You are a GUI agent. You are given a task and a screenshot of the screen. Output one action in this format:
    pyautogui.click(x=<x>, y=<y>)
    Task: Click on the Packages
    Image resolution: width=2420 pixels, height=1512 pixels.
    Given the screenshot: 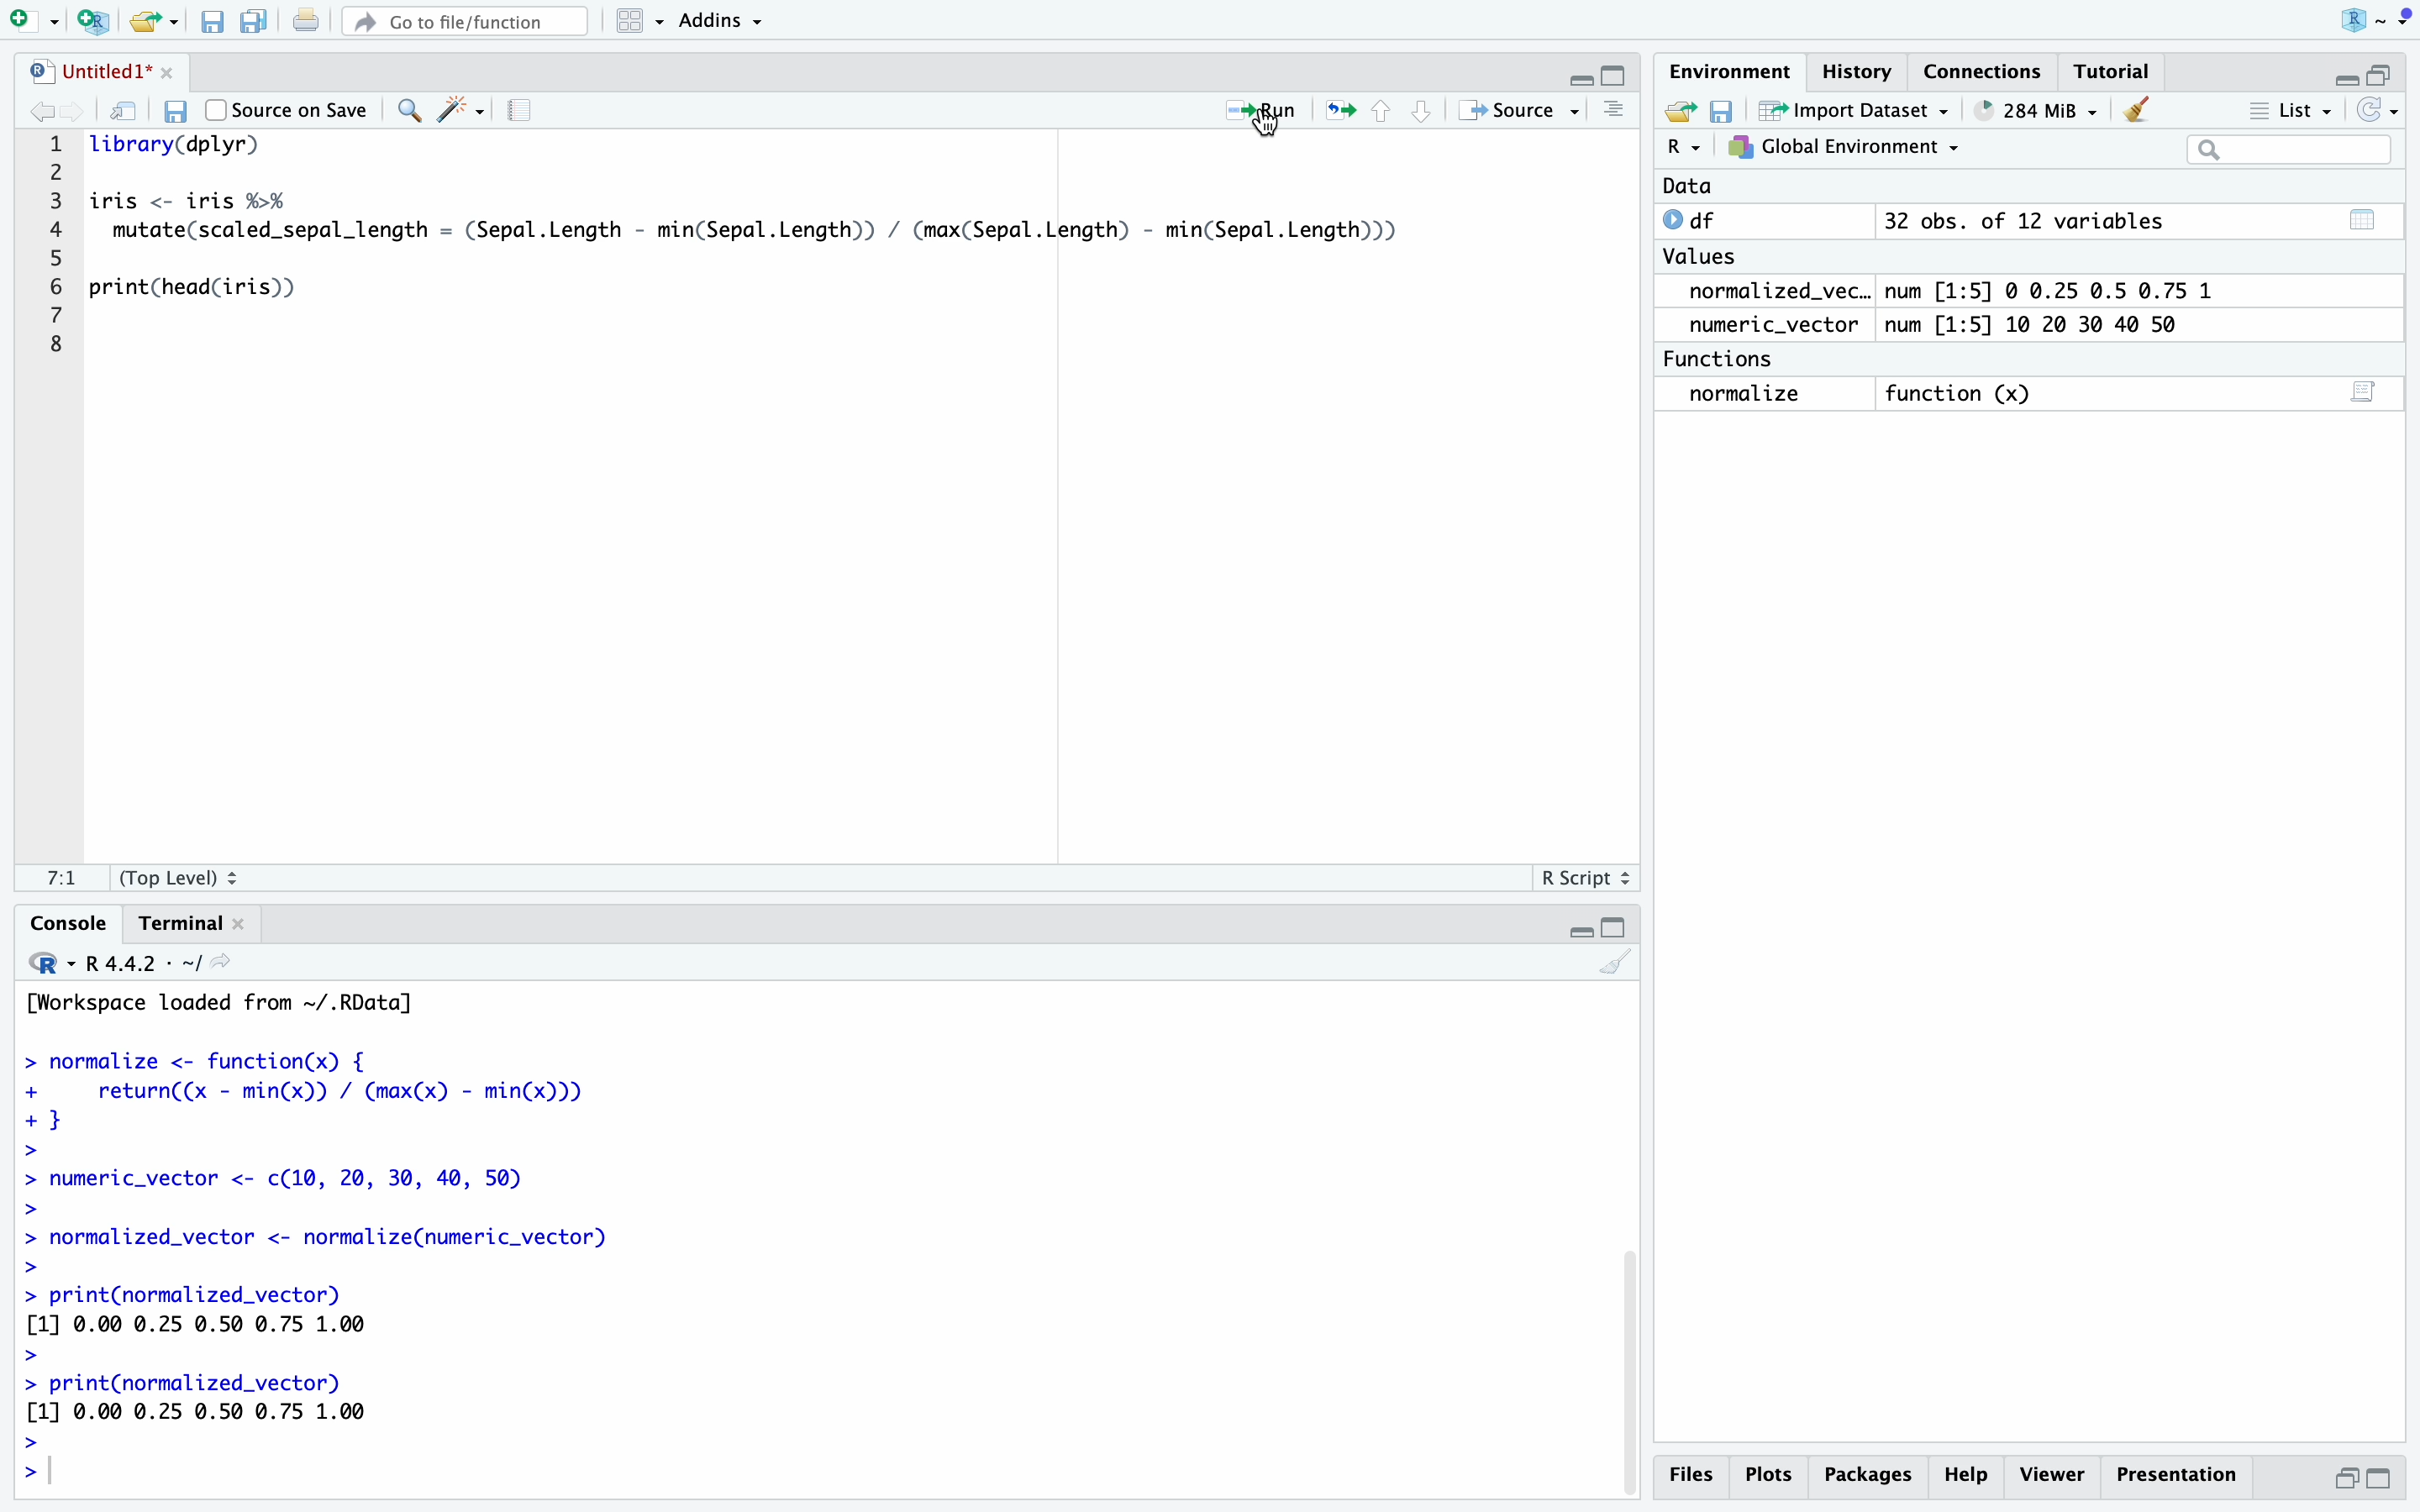 What is the action you would take?
    pyautogui.click(x=1872, y=1474)
    